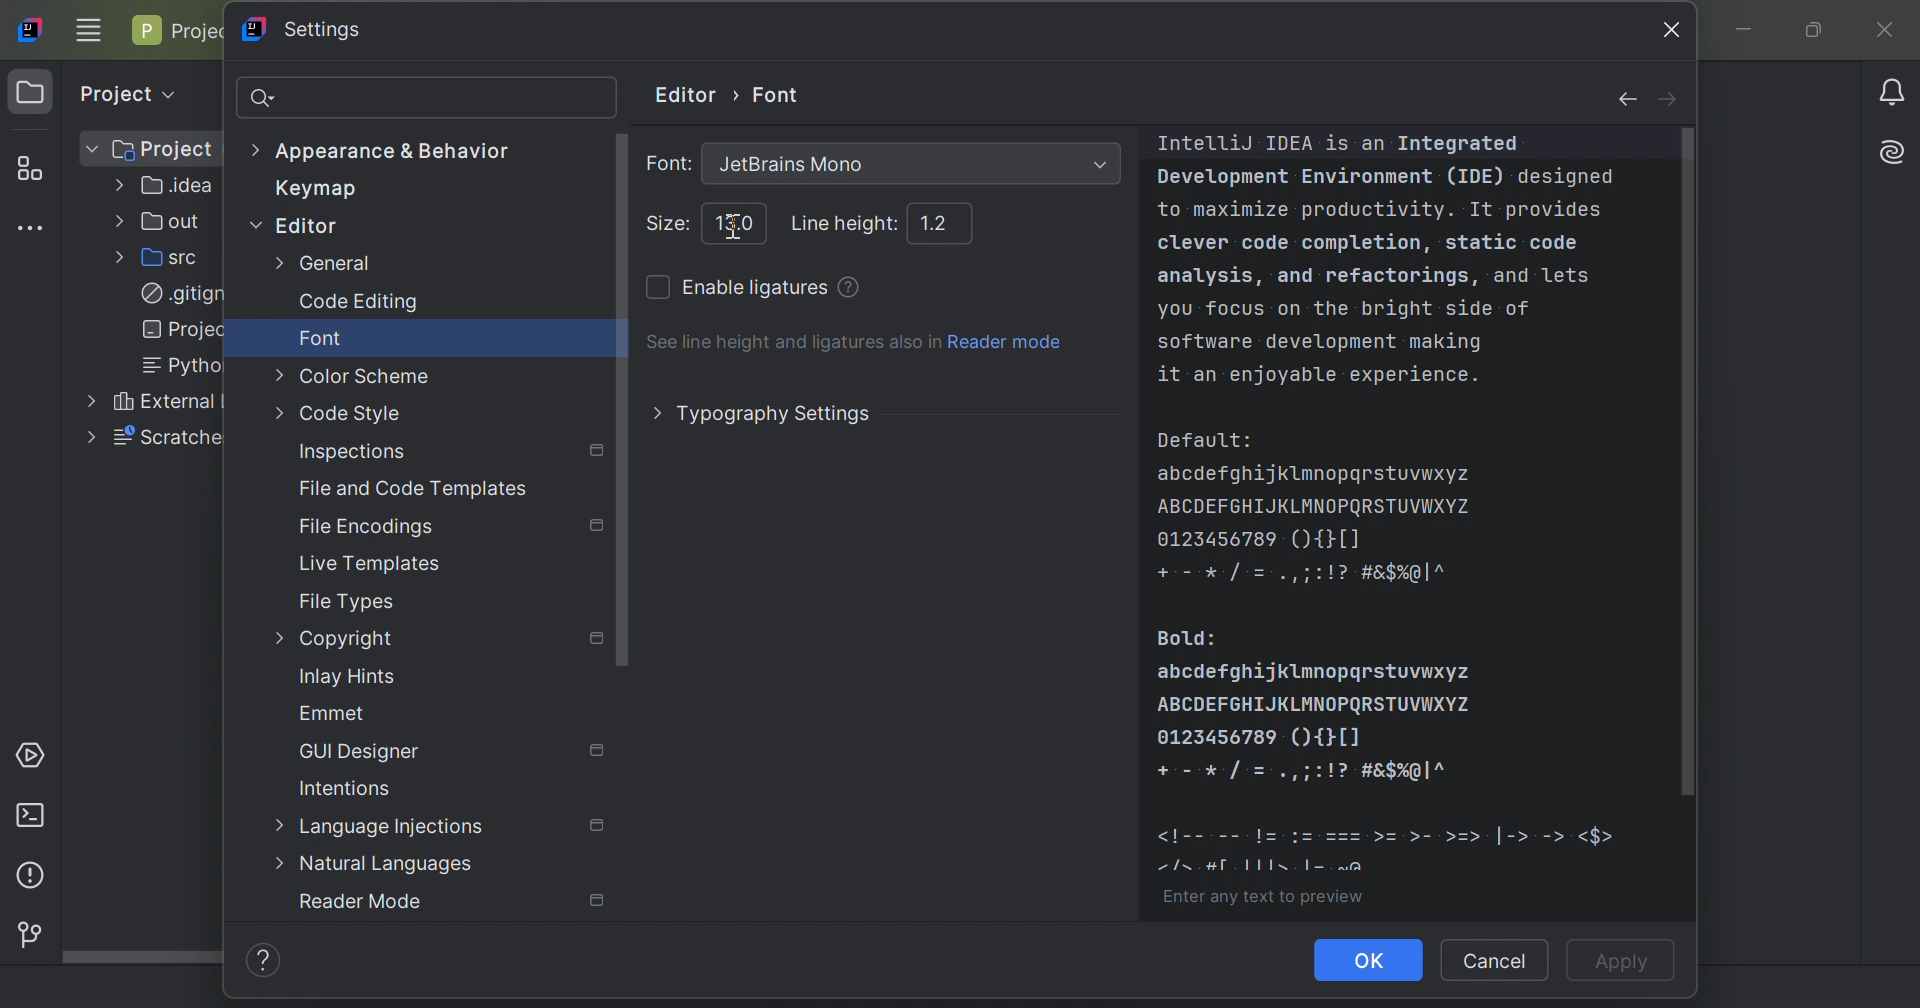 This screenshot has width=1920, height=1008. What do you see at coordinates (1751, 32) in the screenshot?
I see `Minimize` at bounding box center [1751, 32].